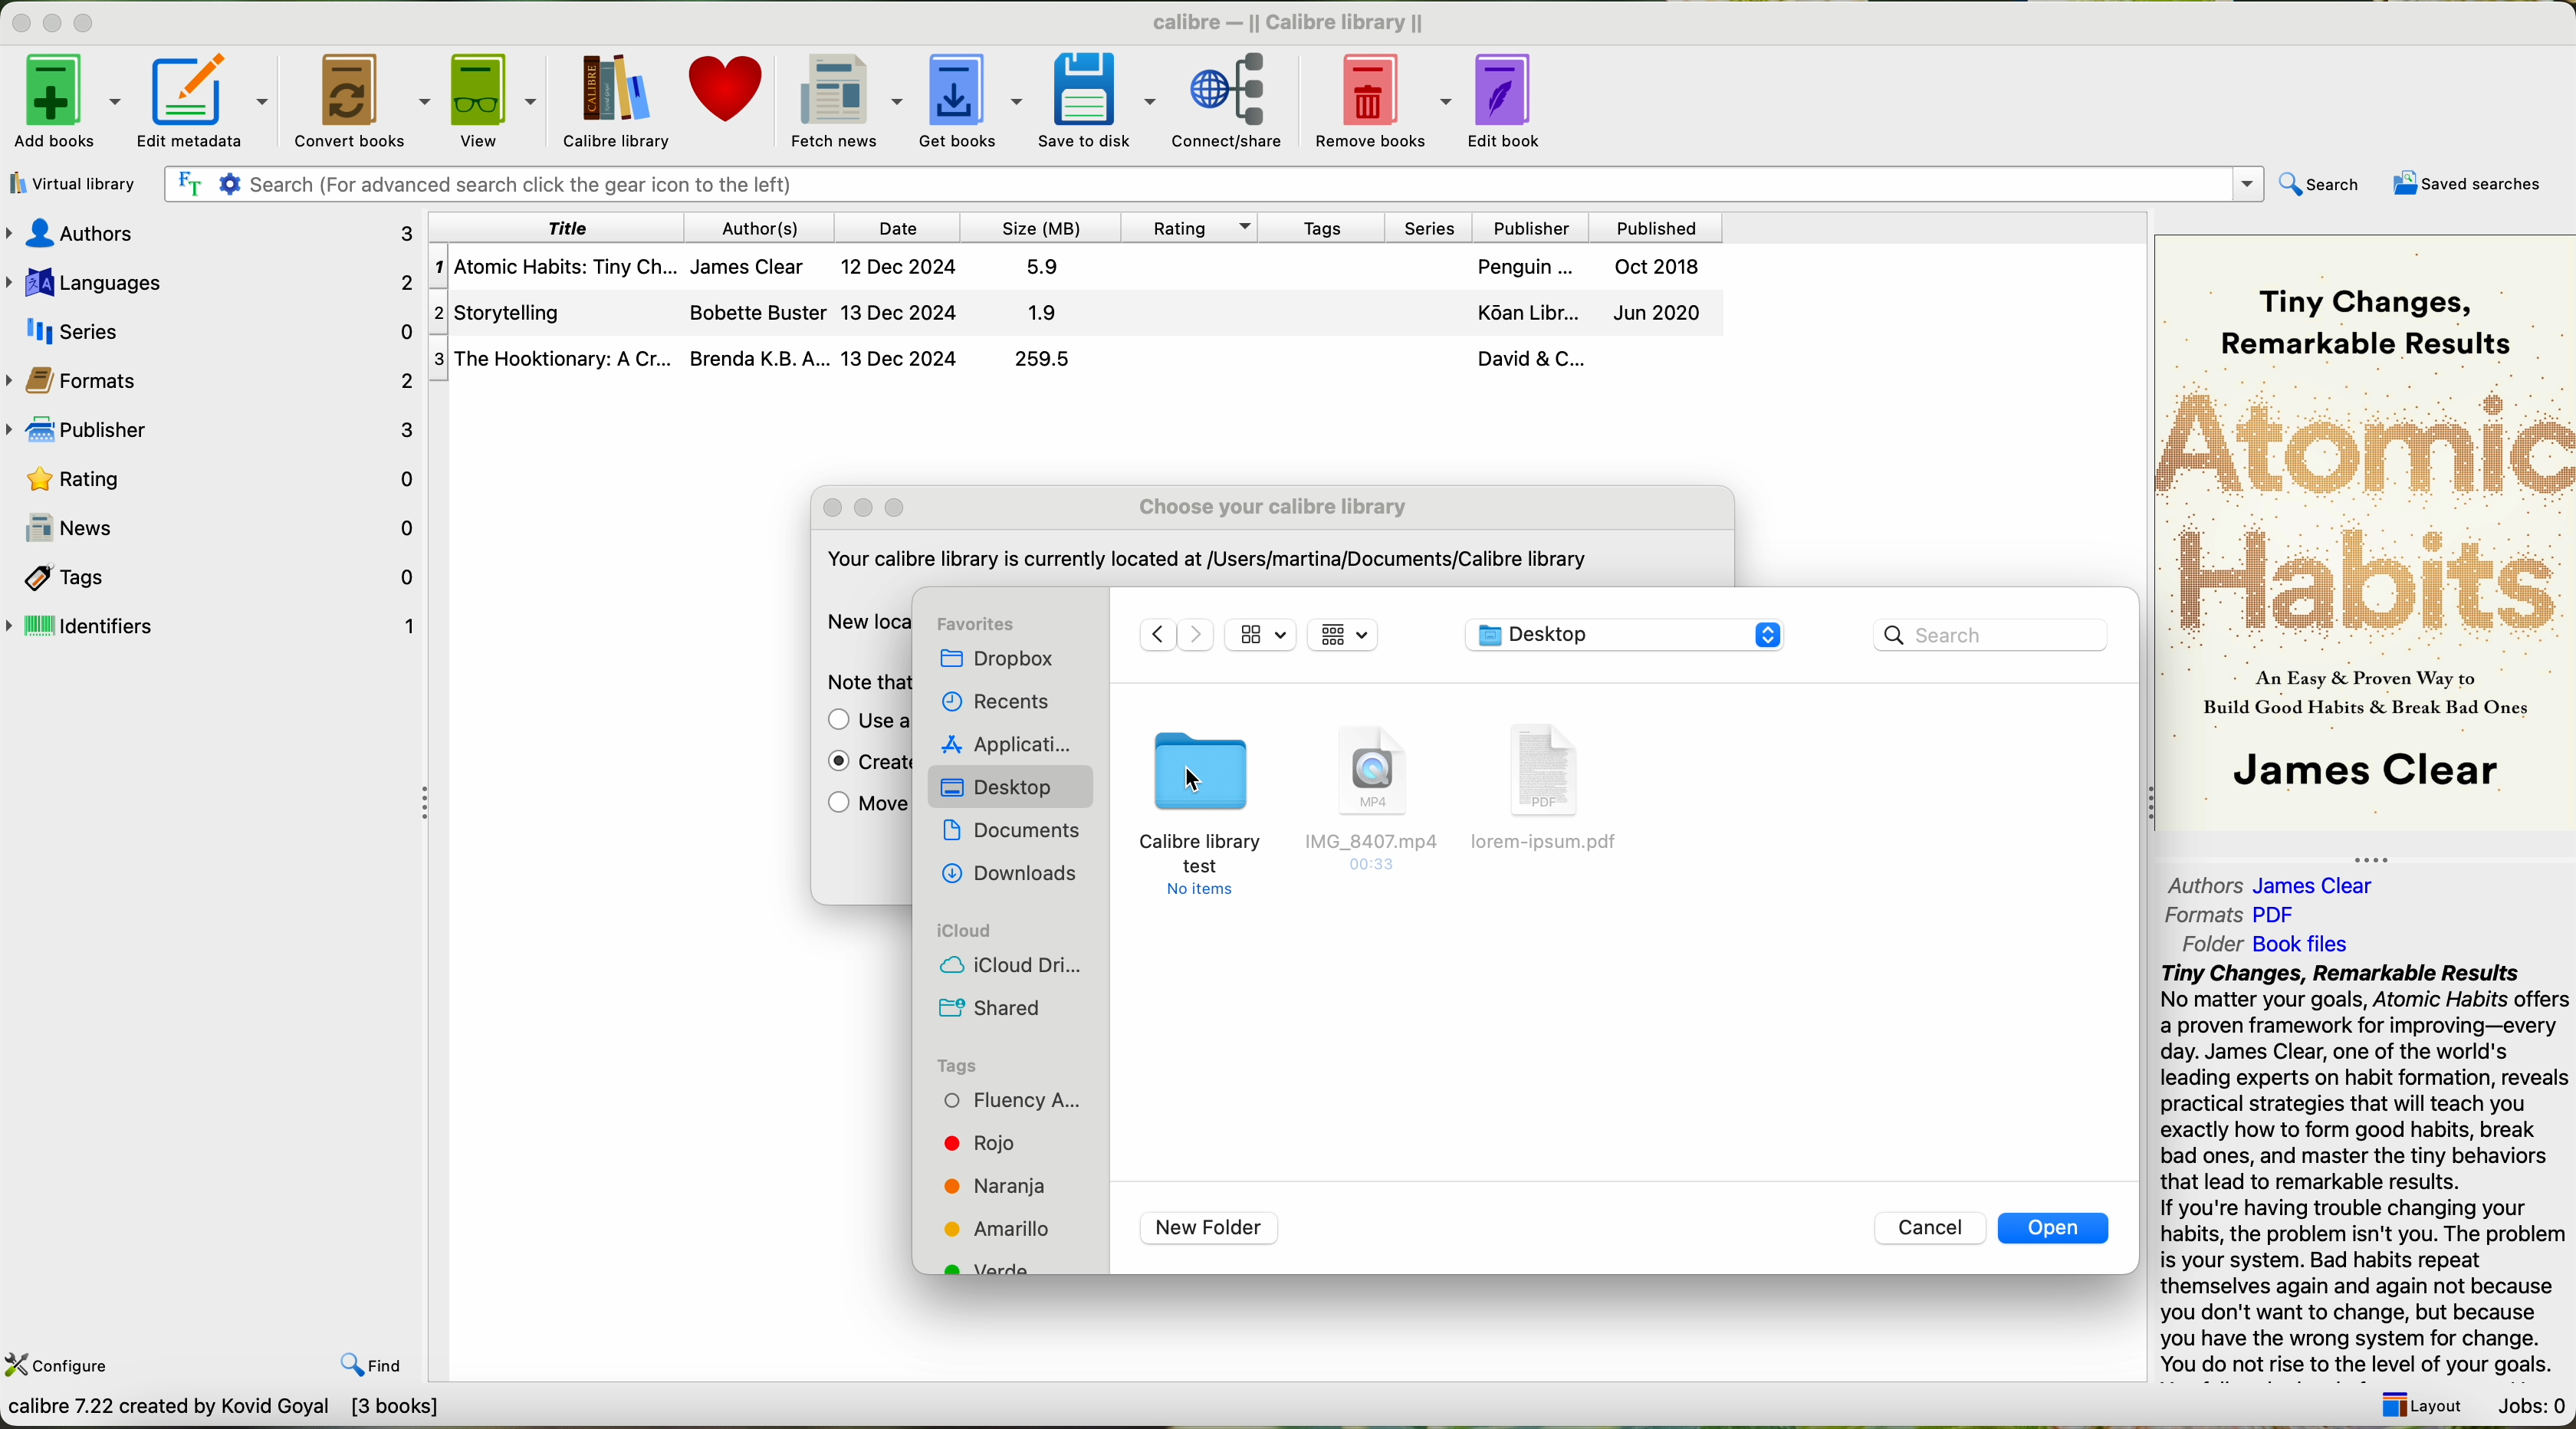 This screenshot has height=1429, width=2576. What do you see at coordinates (1657, 226) in the screenshot?
I see `published` at bounding box center [1657, 226].